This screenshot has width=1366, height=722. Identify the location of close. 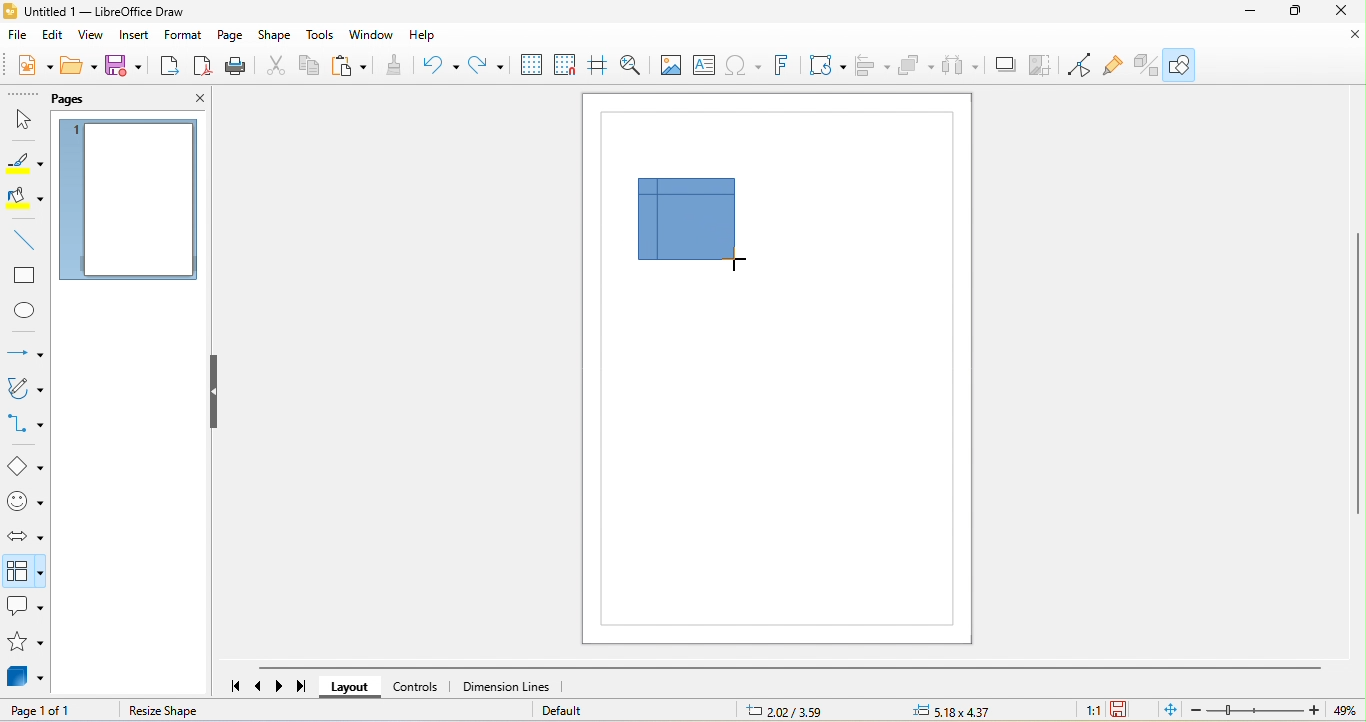
(1340, 43).